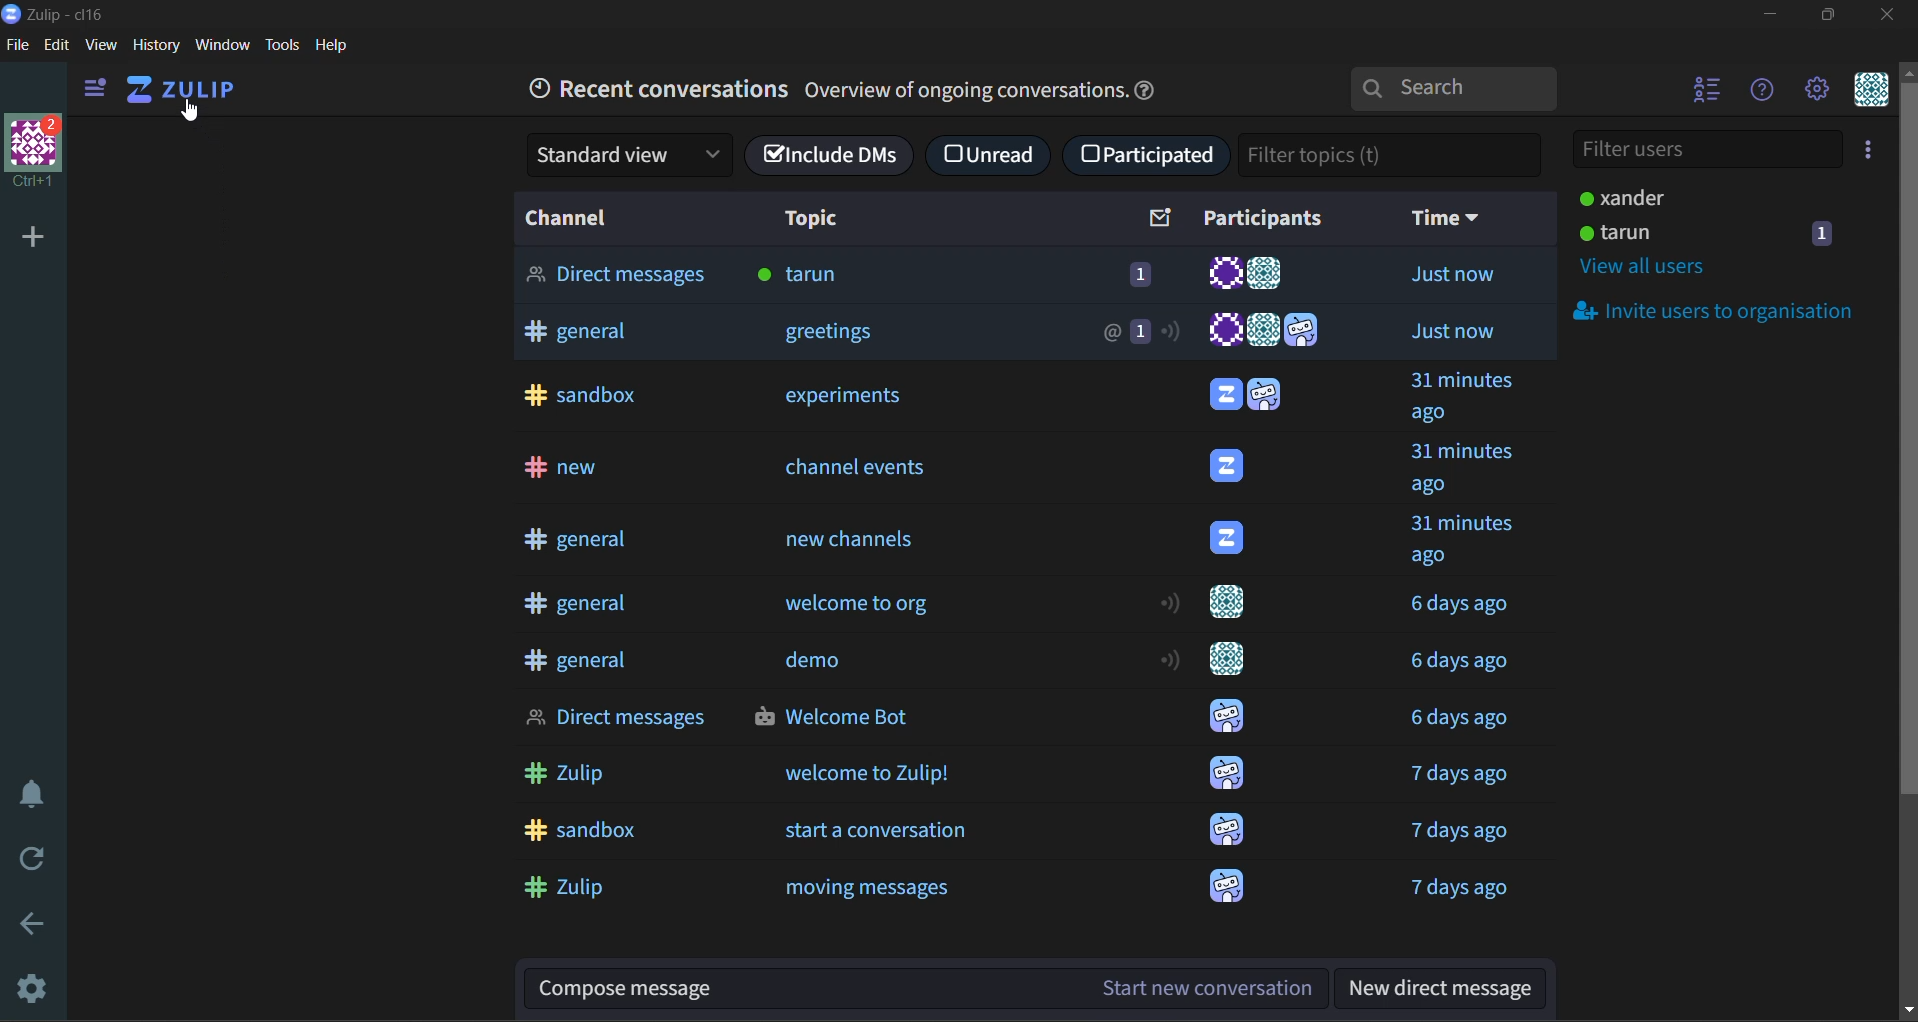 Image resolution: width=1918 pixels, height=1022 pixels. I want to click on time, so click(1455, 216).